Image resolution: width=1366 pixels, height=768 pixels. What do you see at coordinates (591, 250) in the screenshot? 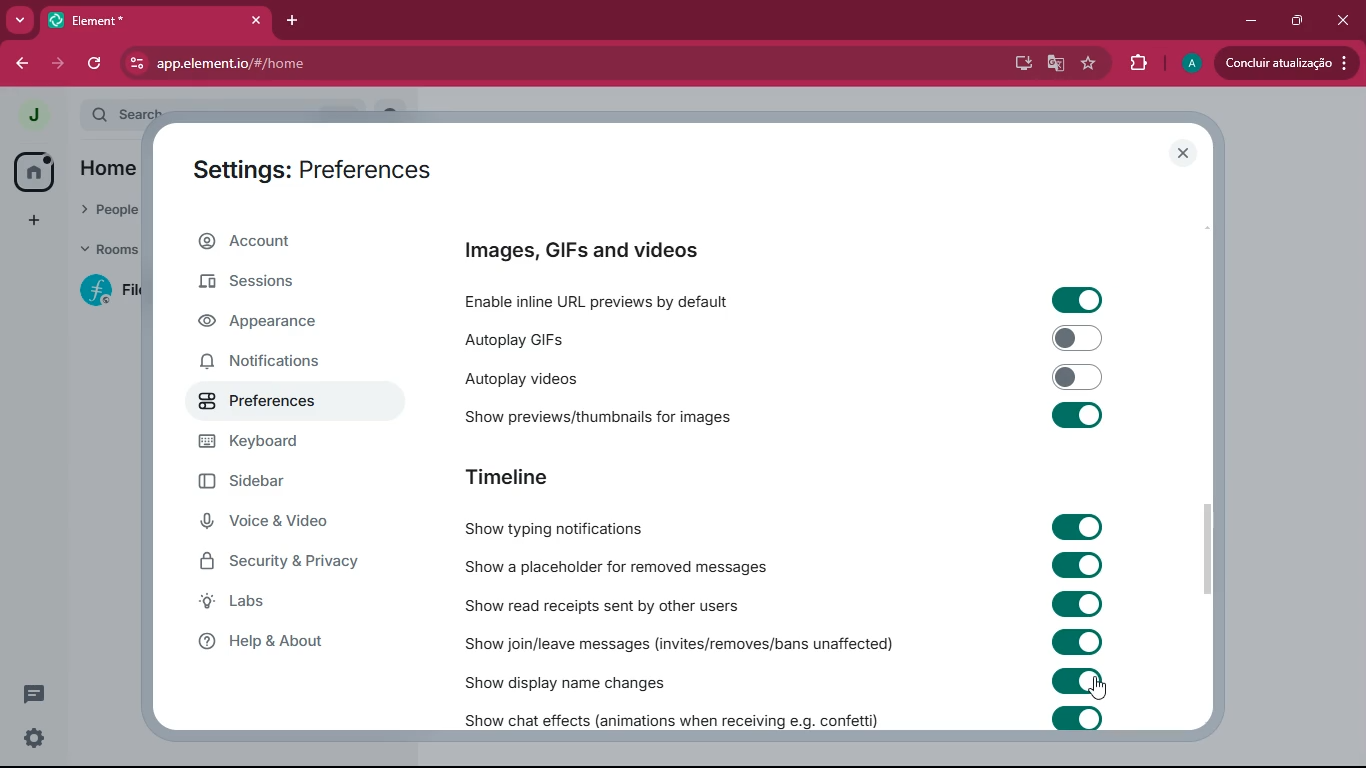
I see `images, GIFs and videos` at bounding box center [591, 250].